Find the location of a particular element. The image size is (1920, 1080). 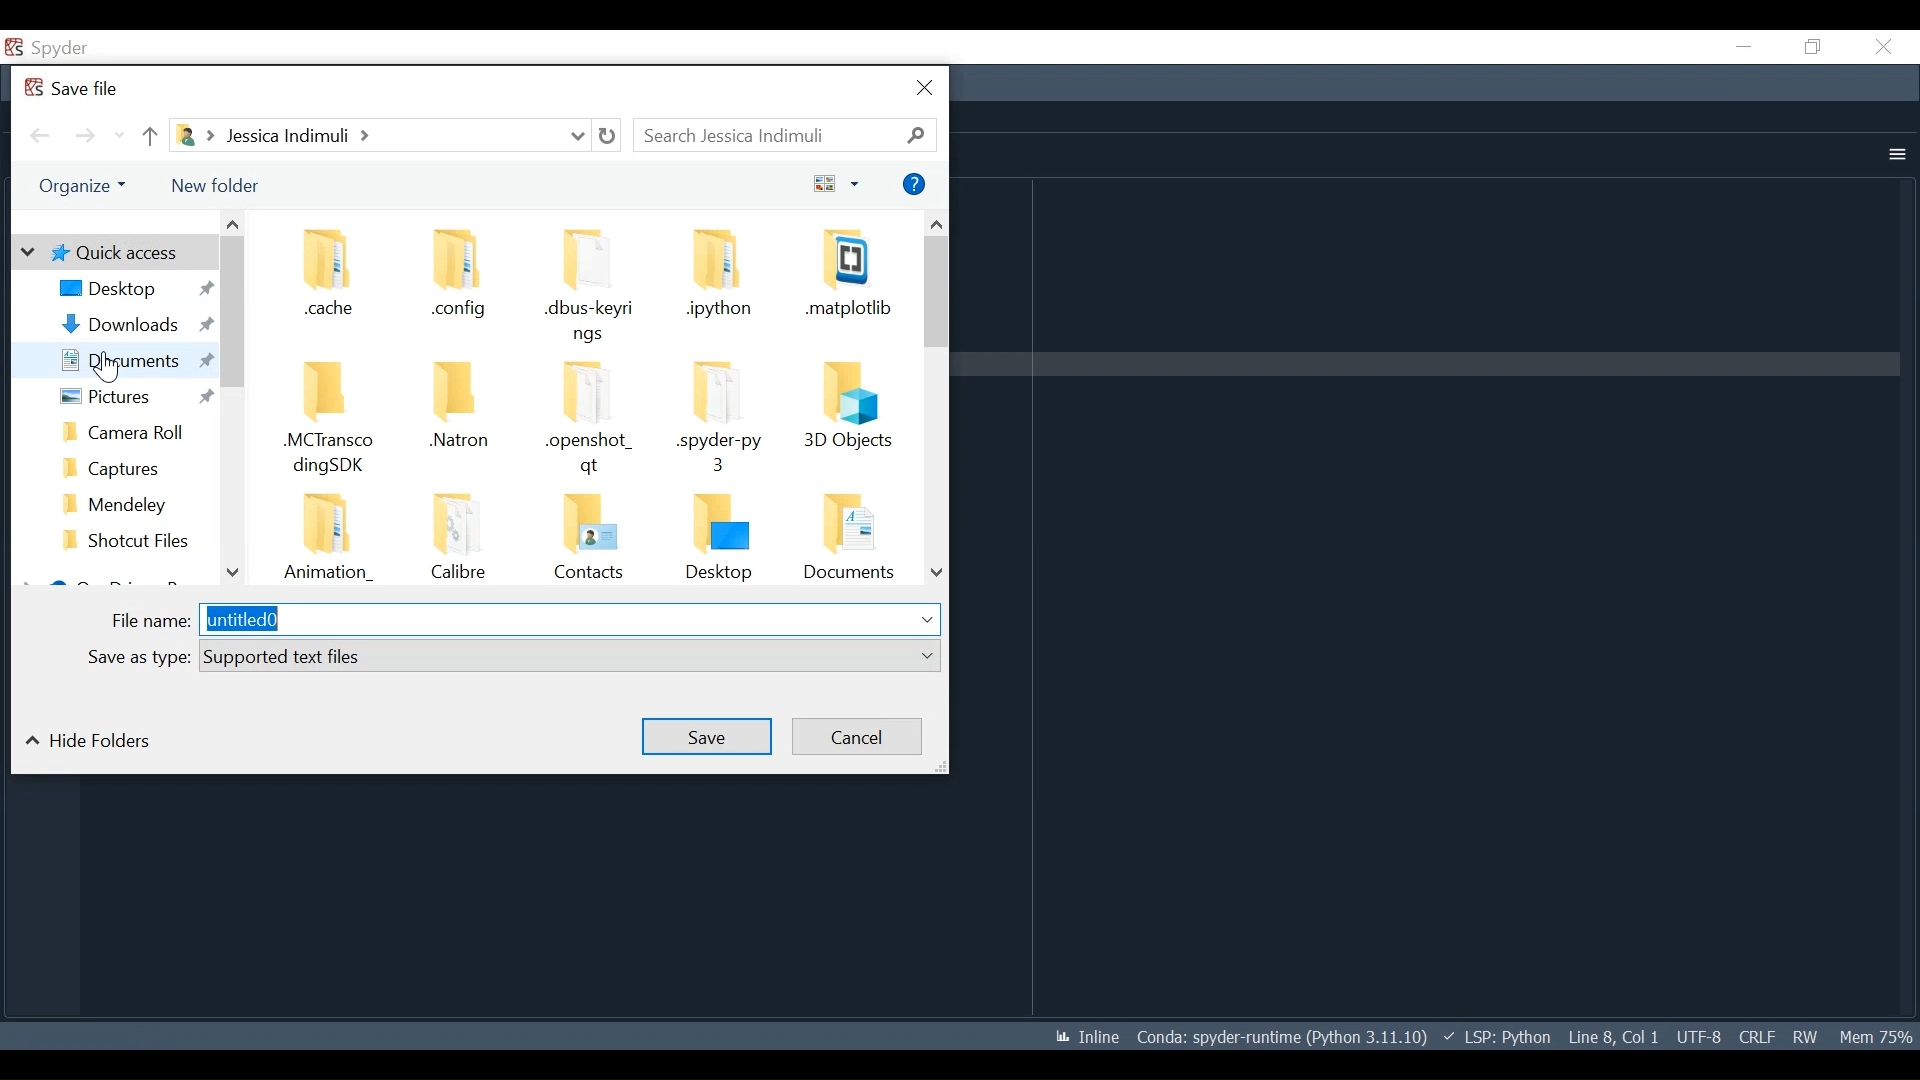

Folder is located at coordinates (847, 282).